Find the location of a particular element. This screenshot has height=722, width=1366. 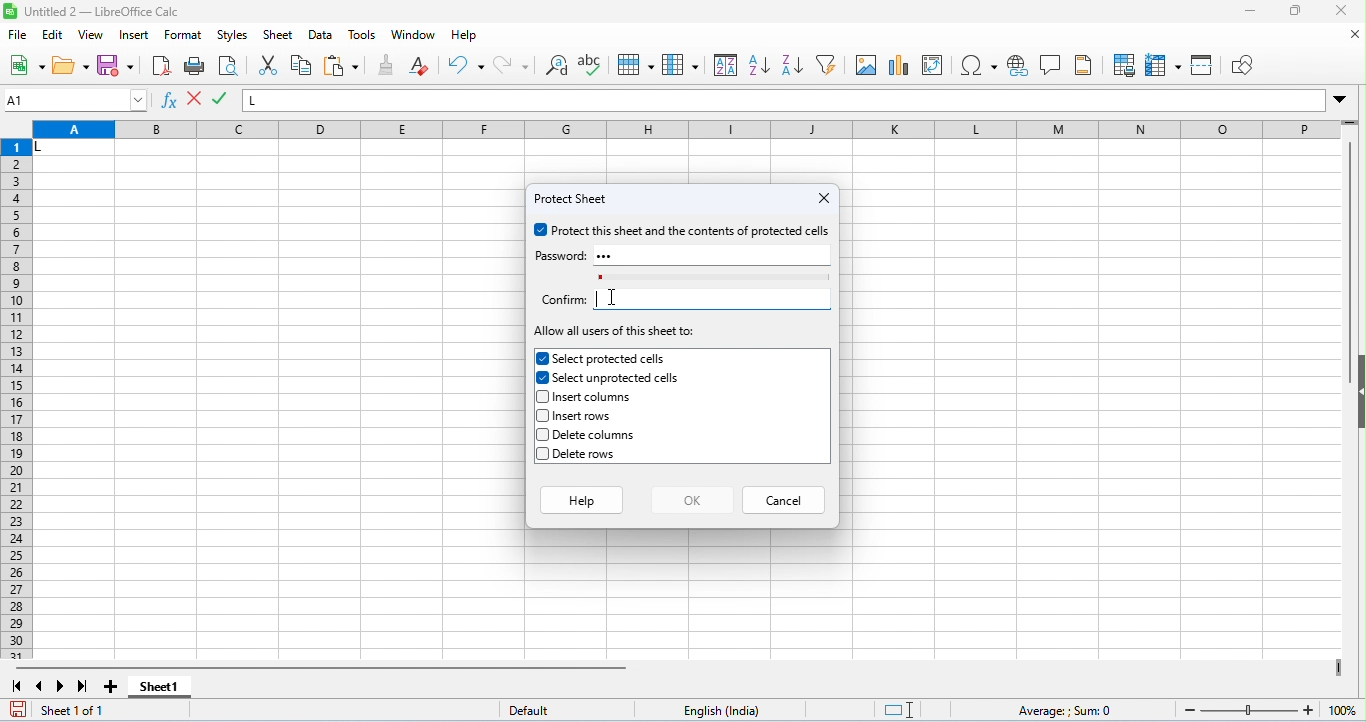

help is located at coordinates (465, 37).